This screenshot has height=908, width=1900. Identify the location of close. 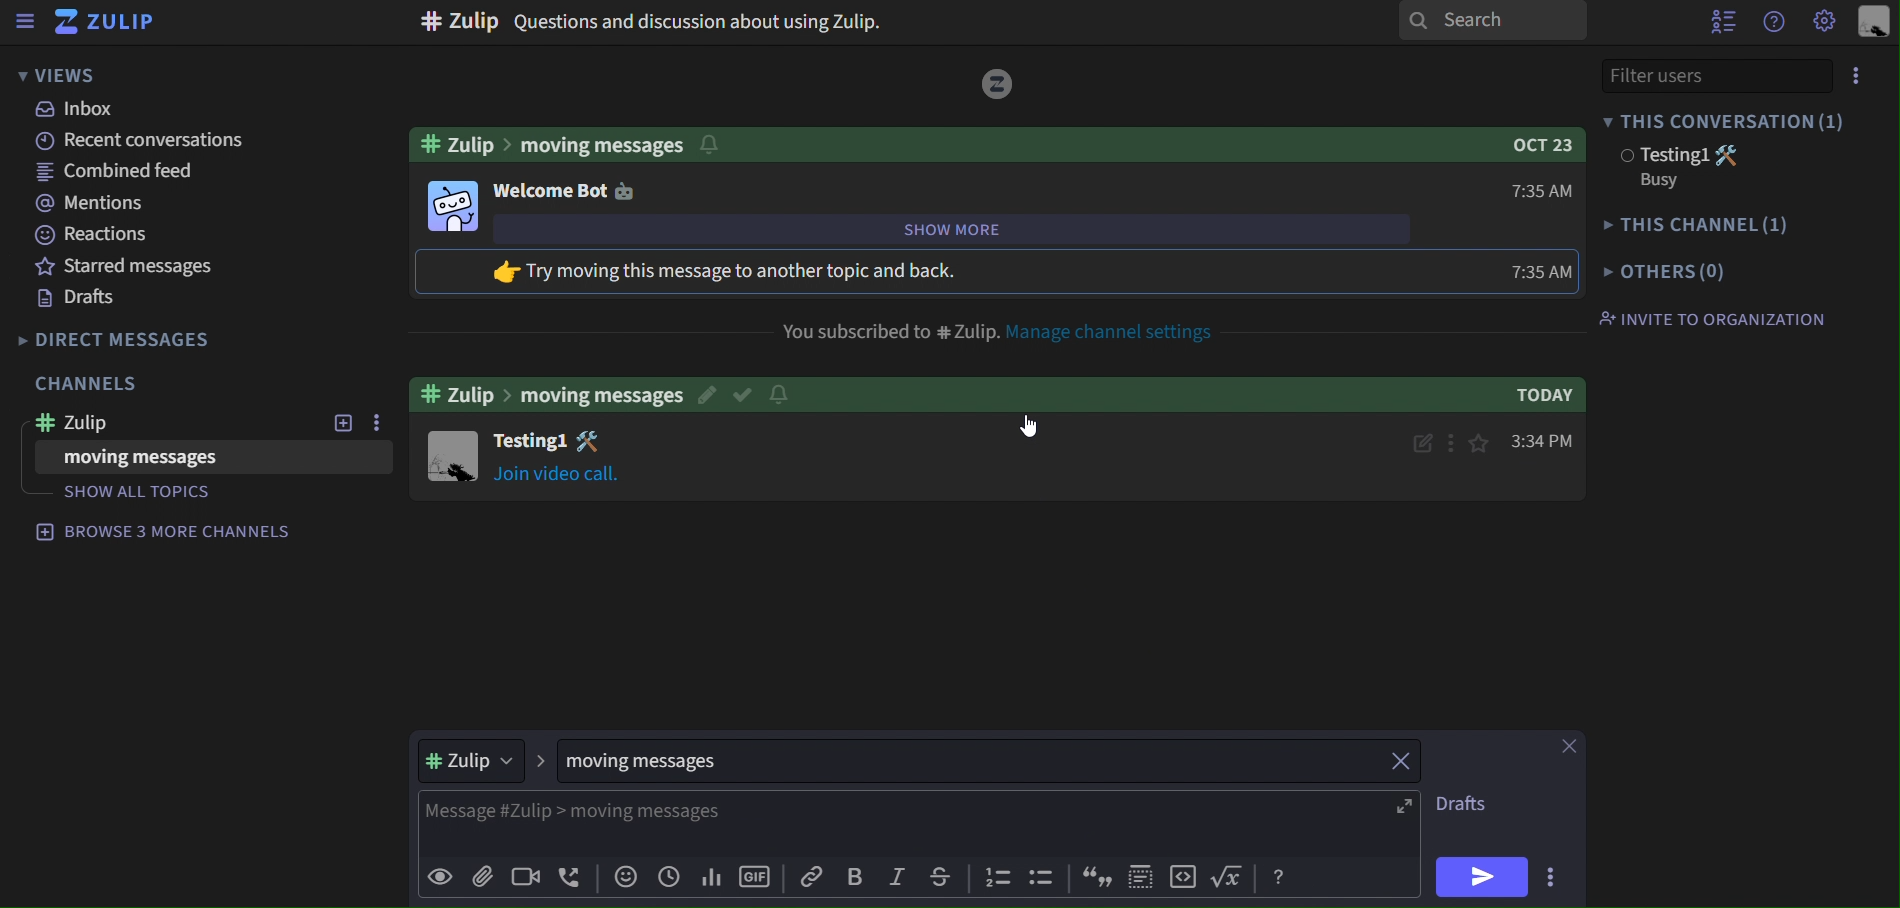
(1402, 761).